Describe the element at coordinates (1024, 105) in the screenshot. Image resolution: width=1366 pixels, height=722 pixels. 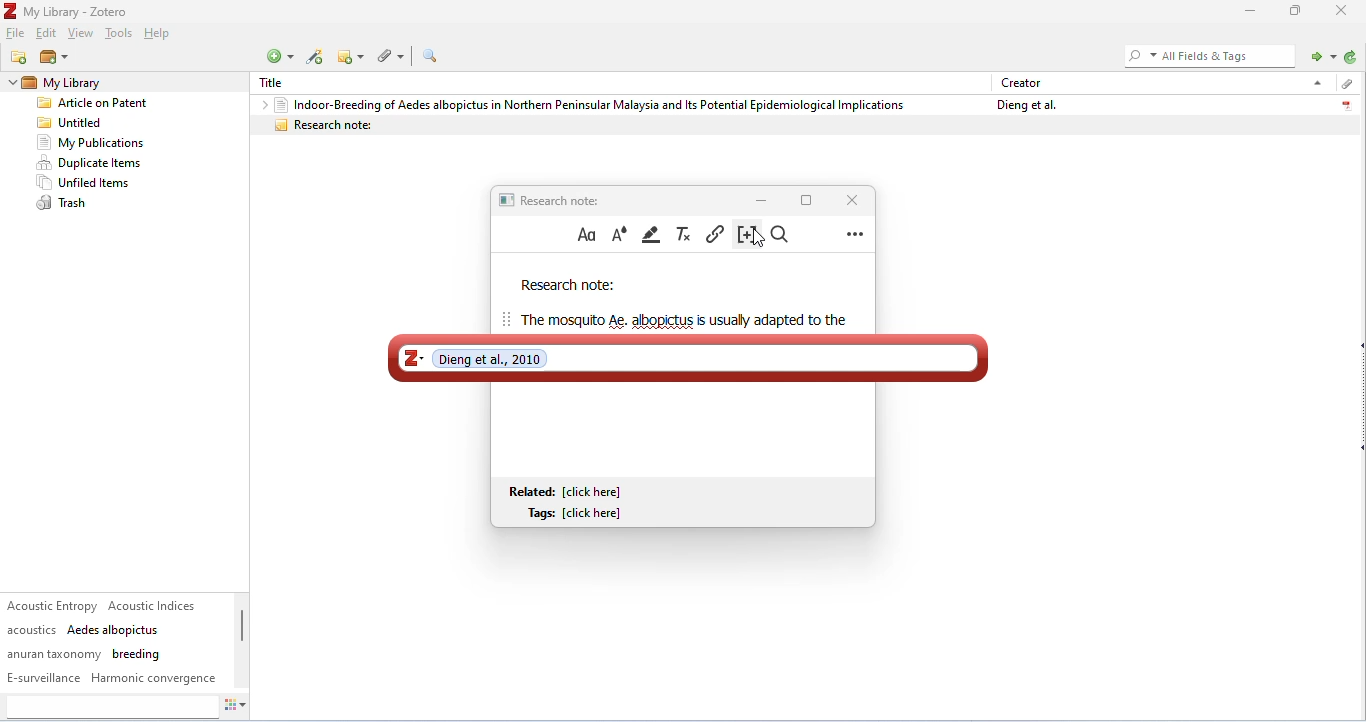
I see `dieng et al.` at that location.